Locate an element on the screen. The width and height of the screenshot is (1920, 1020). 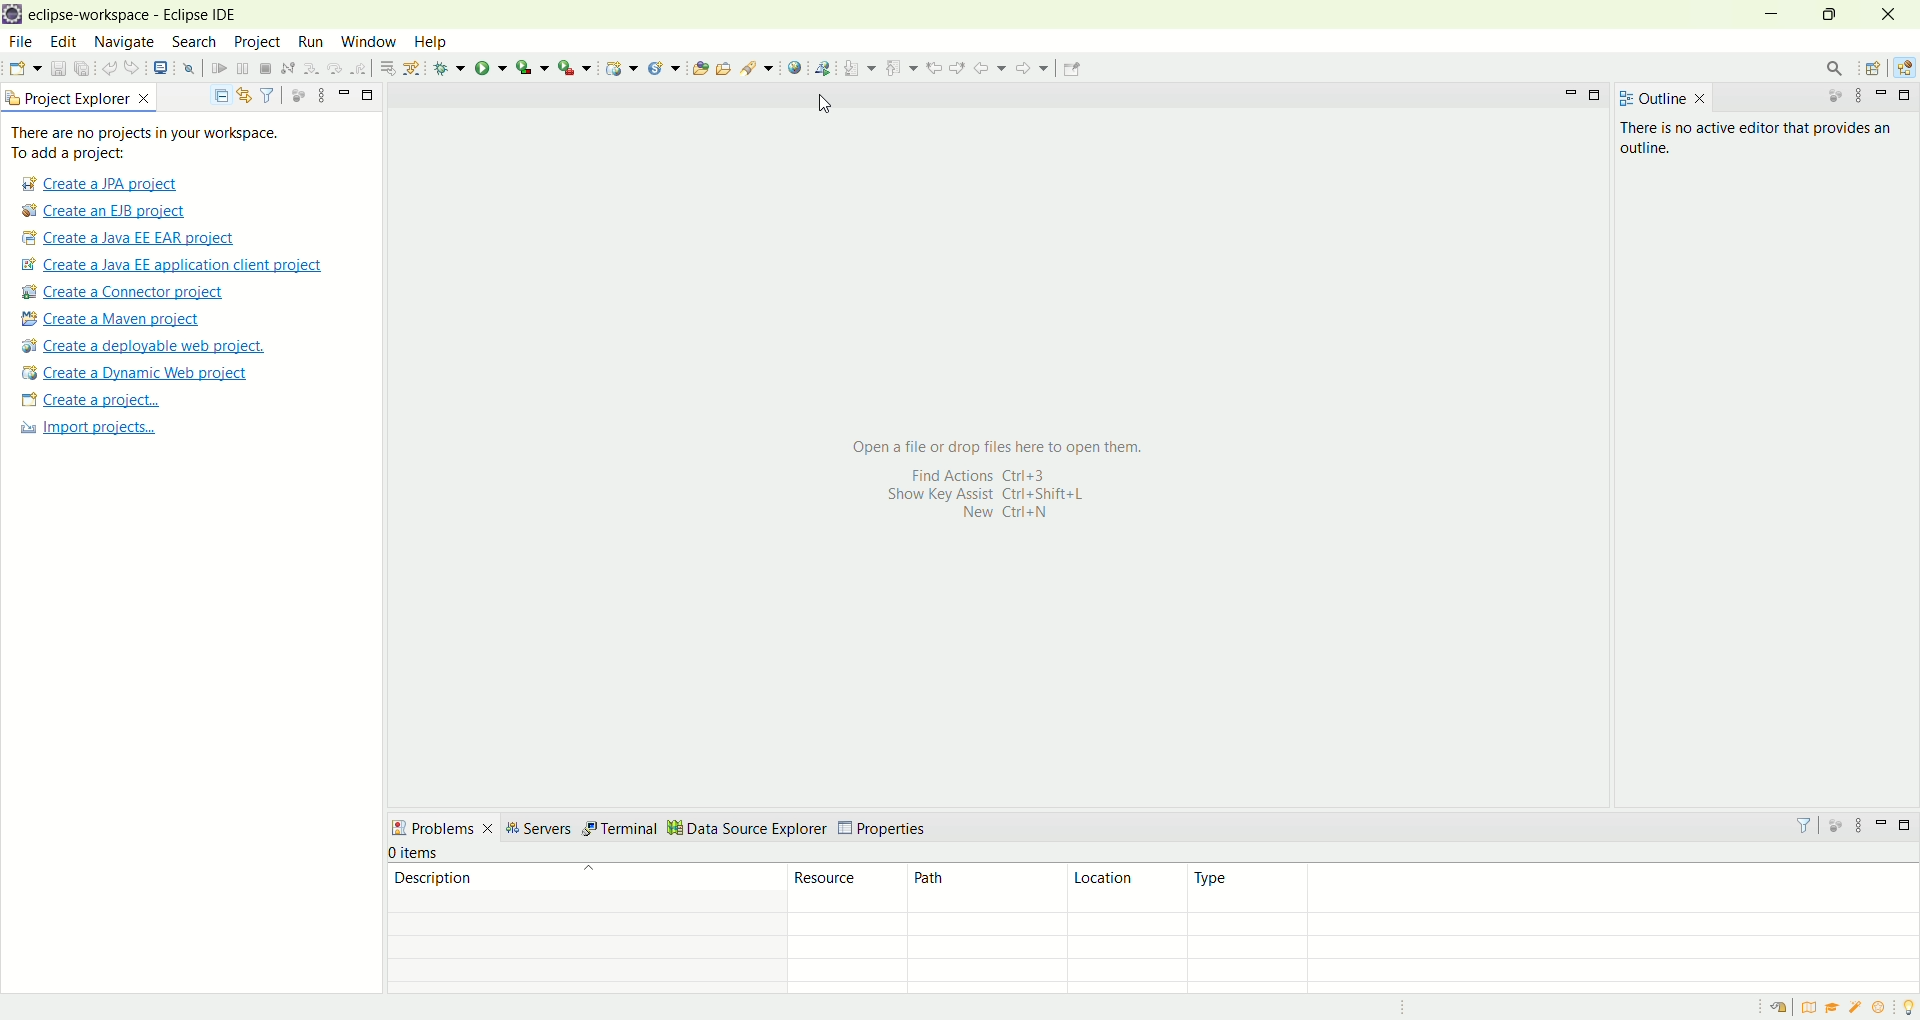
undo is located at coordinates (111, 69).